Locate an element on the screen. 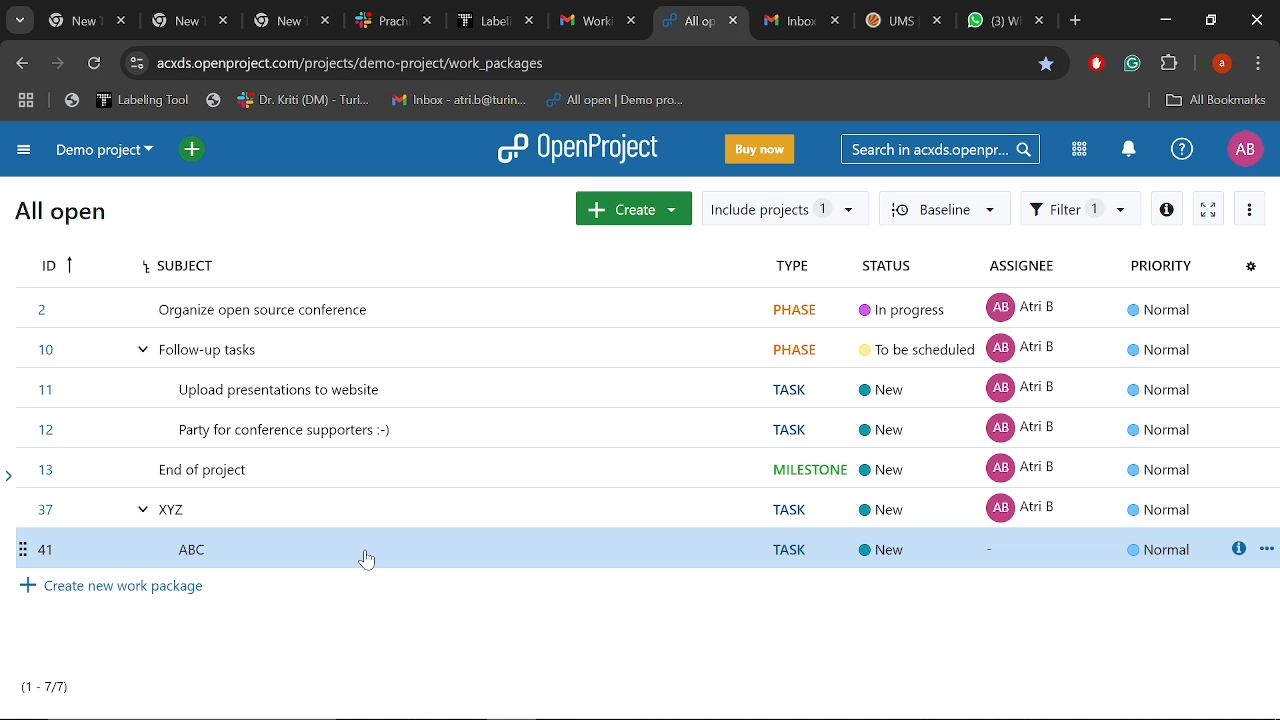  Close is located at coordinates (1256, 21).